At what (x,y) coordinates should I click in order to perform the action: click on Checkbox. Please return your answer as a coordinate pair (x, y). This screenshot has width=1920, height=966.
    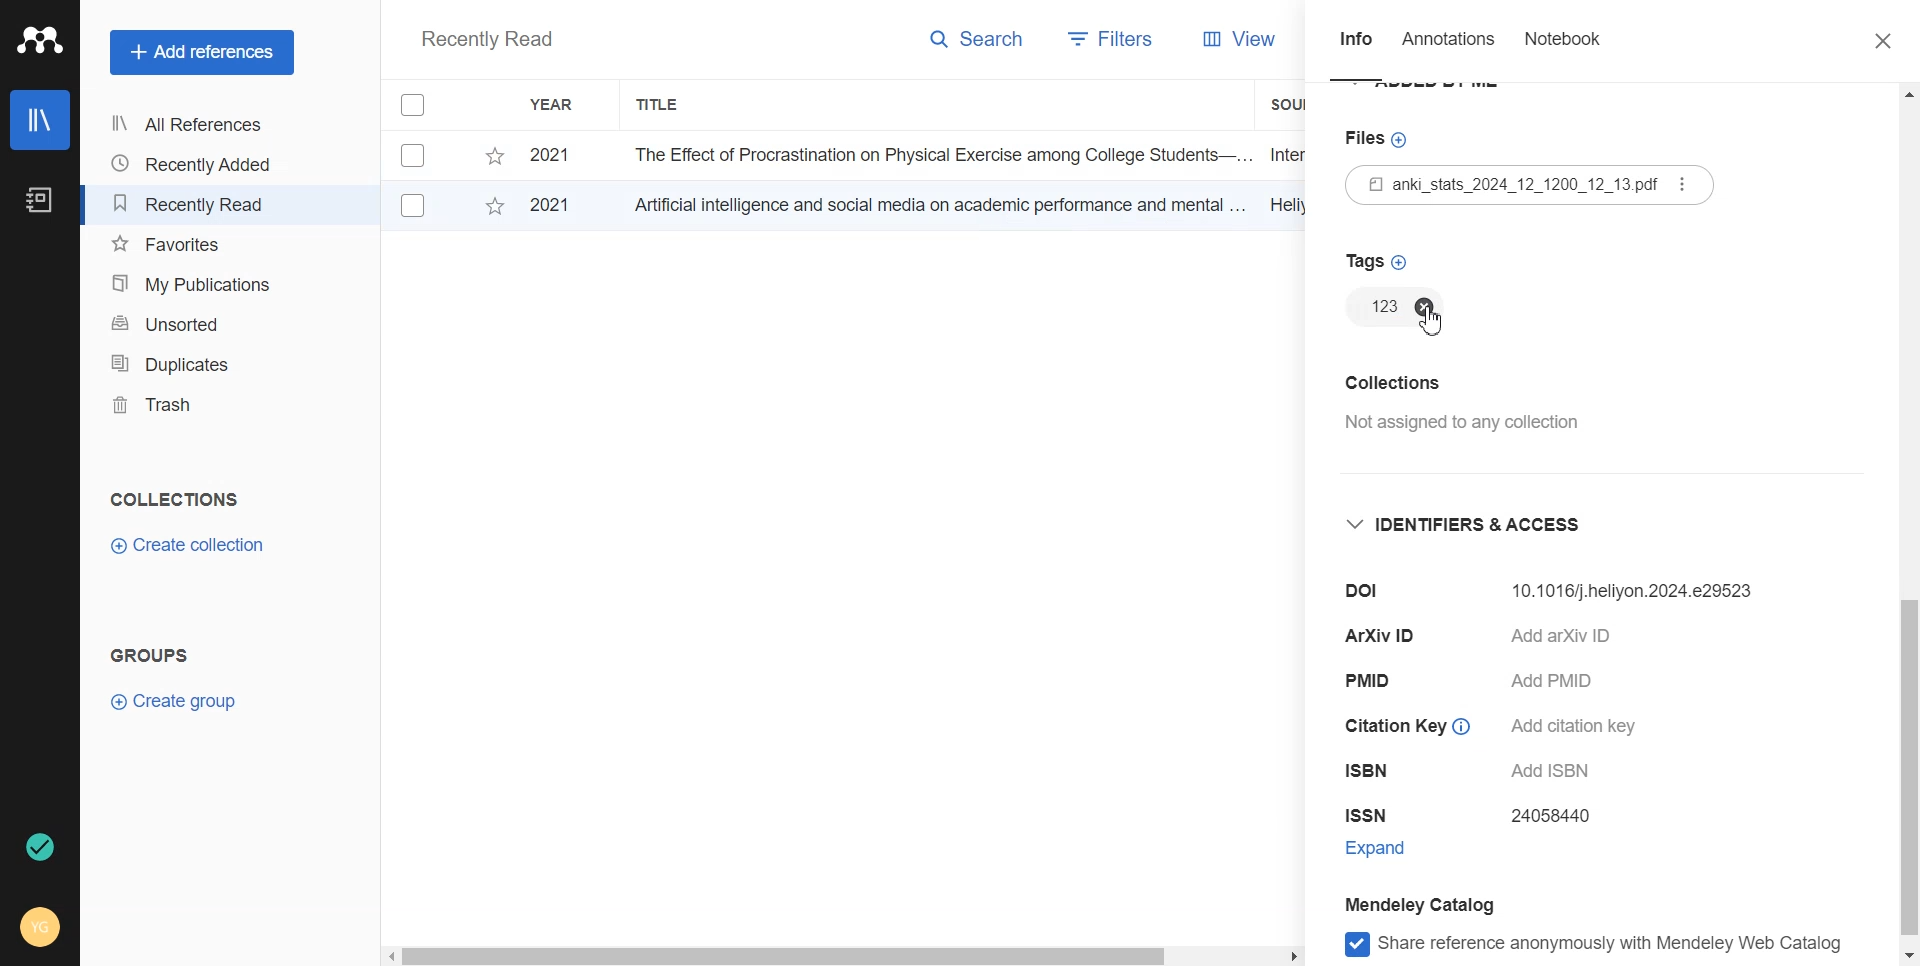
    Looking at the image, I should click on (417, 154).